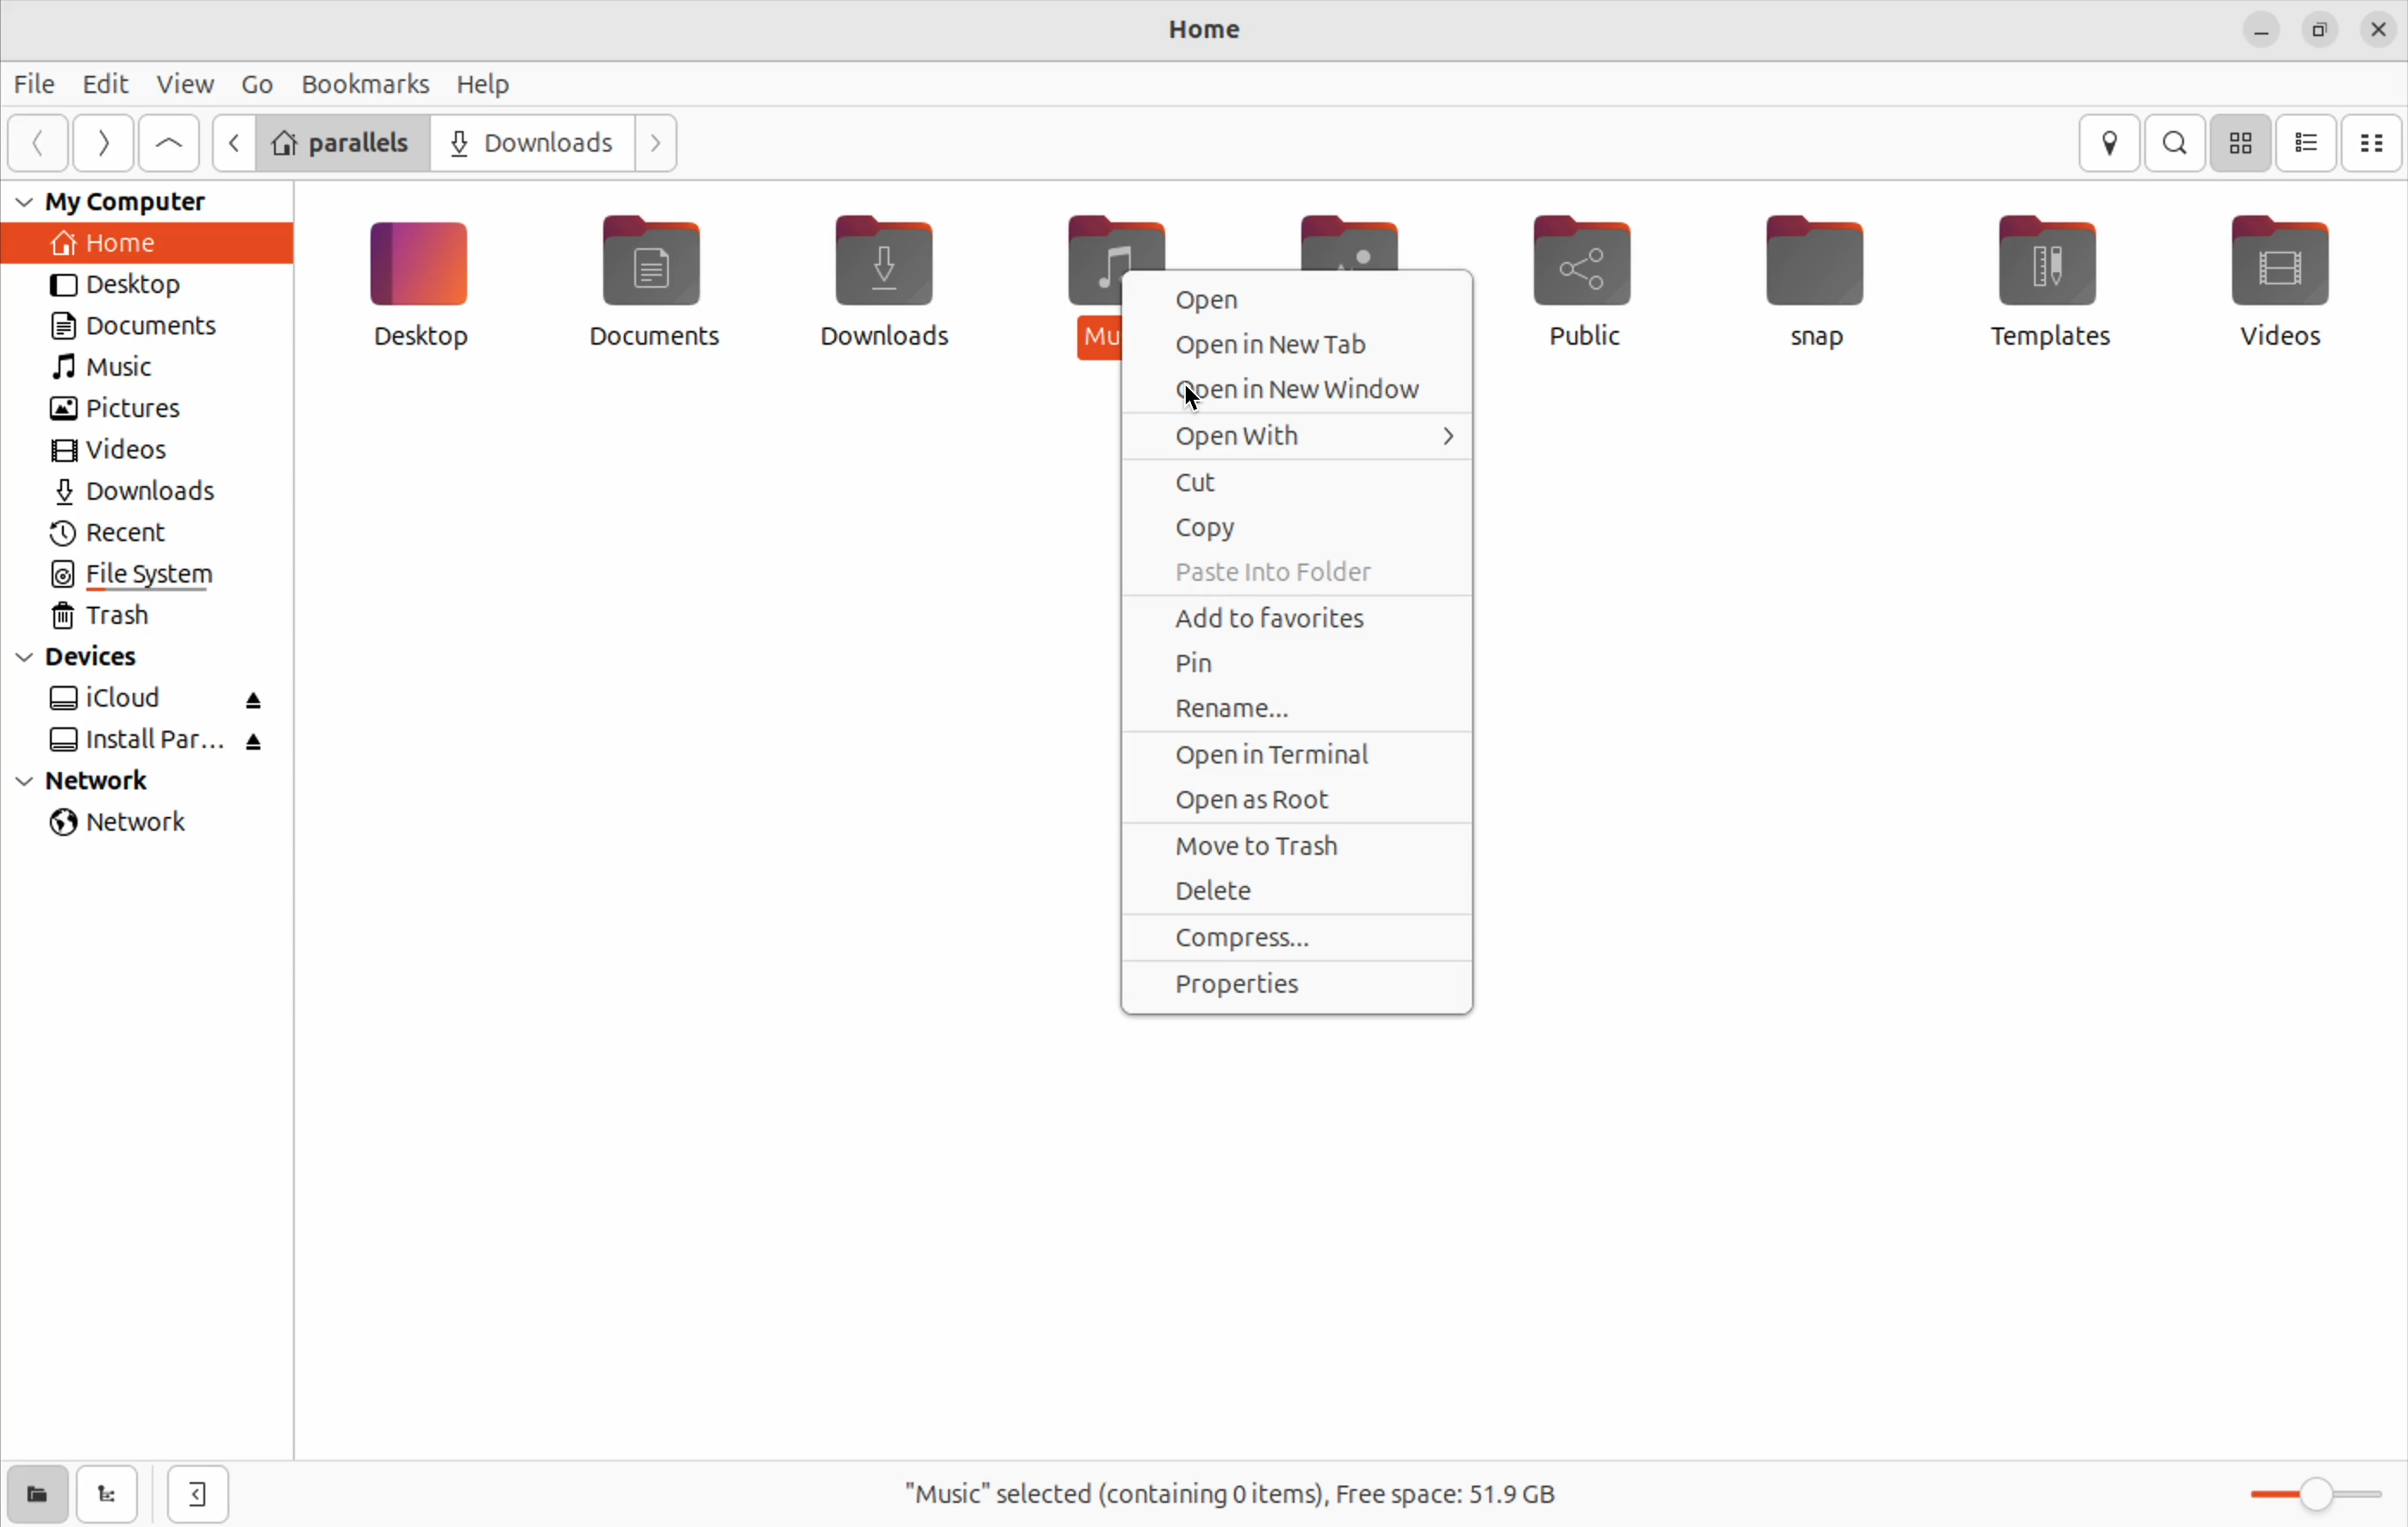 The image size is (2408, 1527). I want to click on Snap file, so click(1825, 284).